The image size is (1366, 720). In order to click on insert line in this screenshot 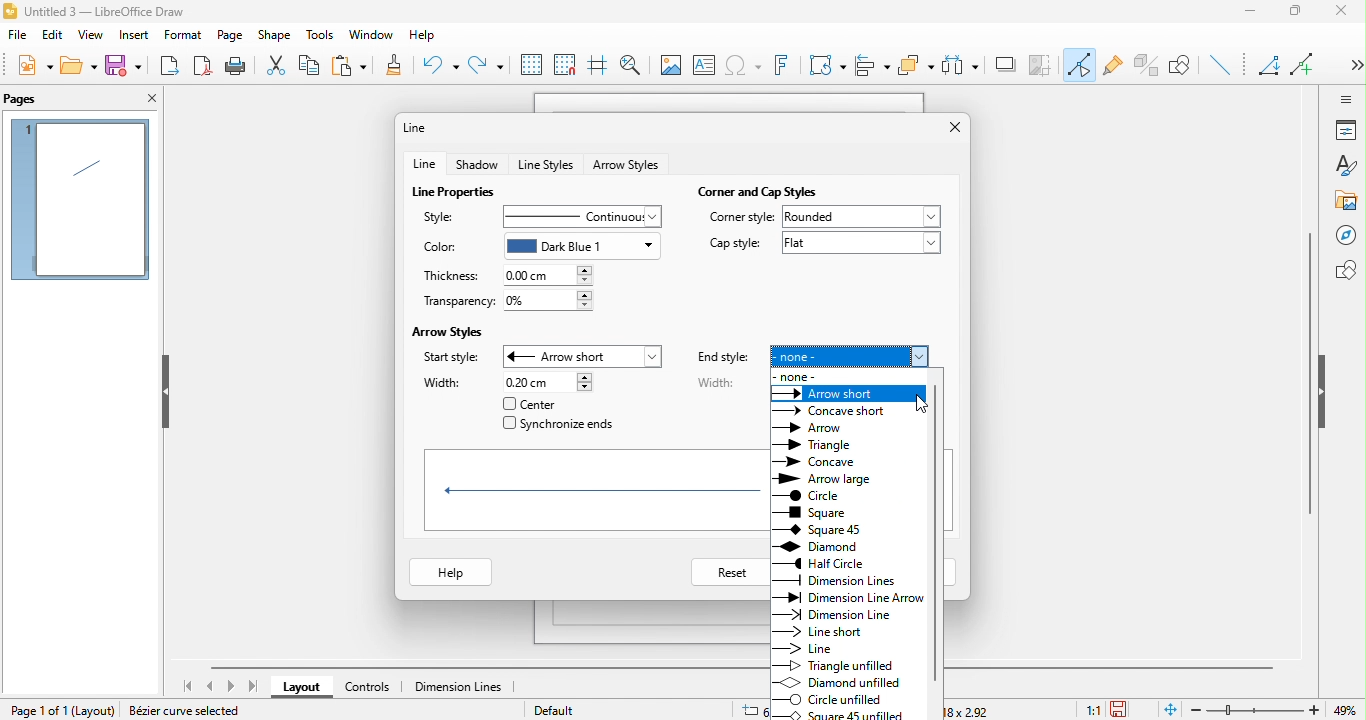, I will do `click(1224, 66)`.